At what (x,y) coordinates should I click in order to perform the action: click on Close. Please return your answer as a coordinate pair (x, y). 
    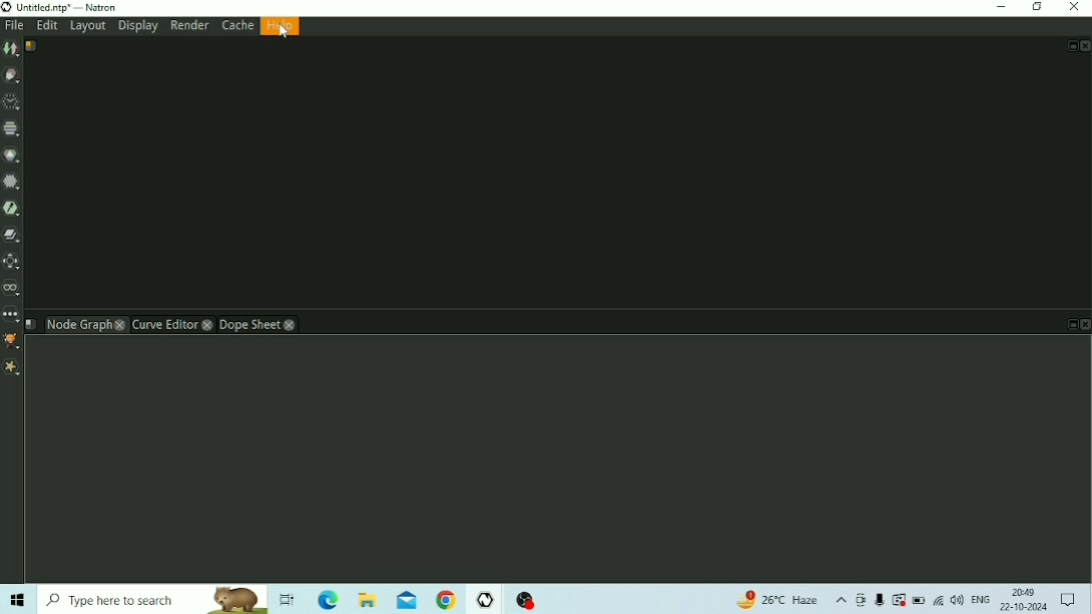
    Looking at the image, I should click on (1074, 7).